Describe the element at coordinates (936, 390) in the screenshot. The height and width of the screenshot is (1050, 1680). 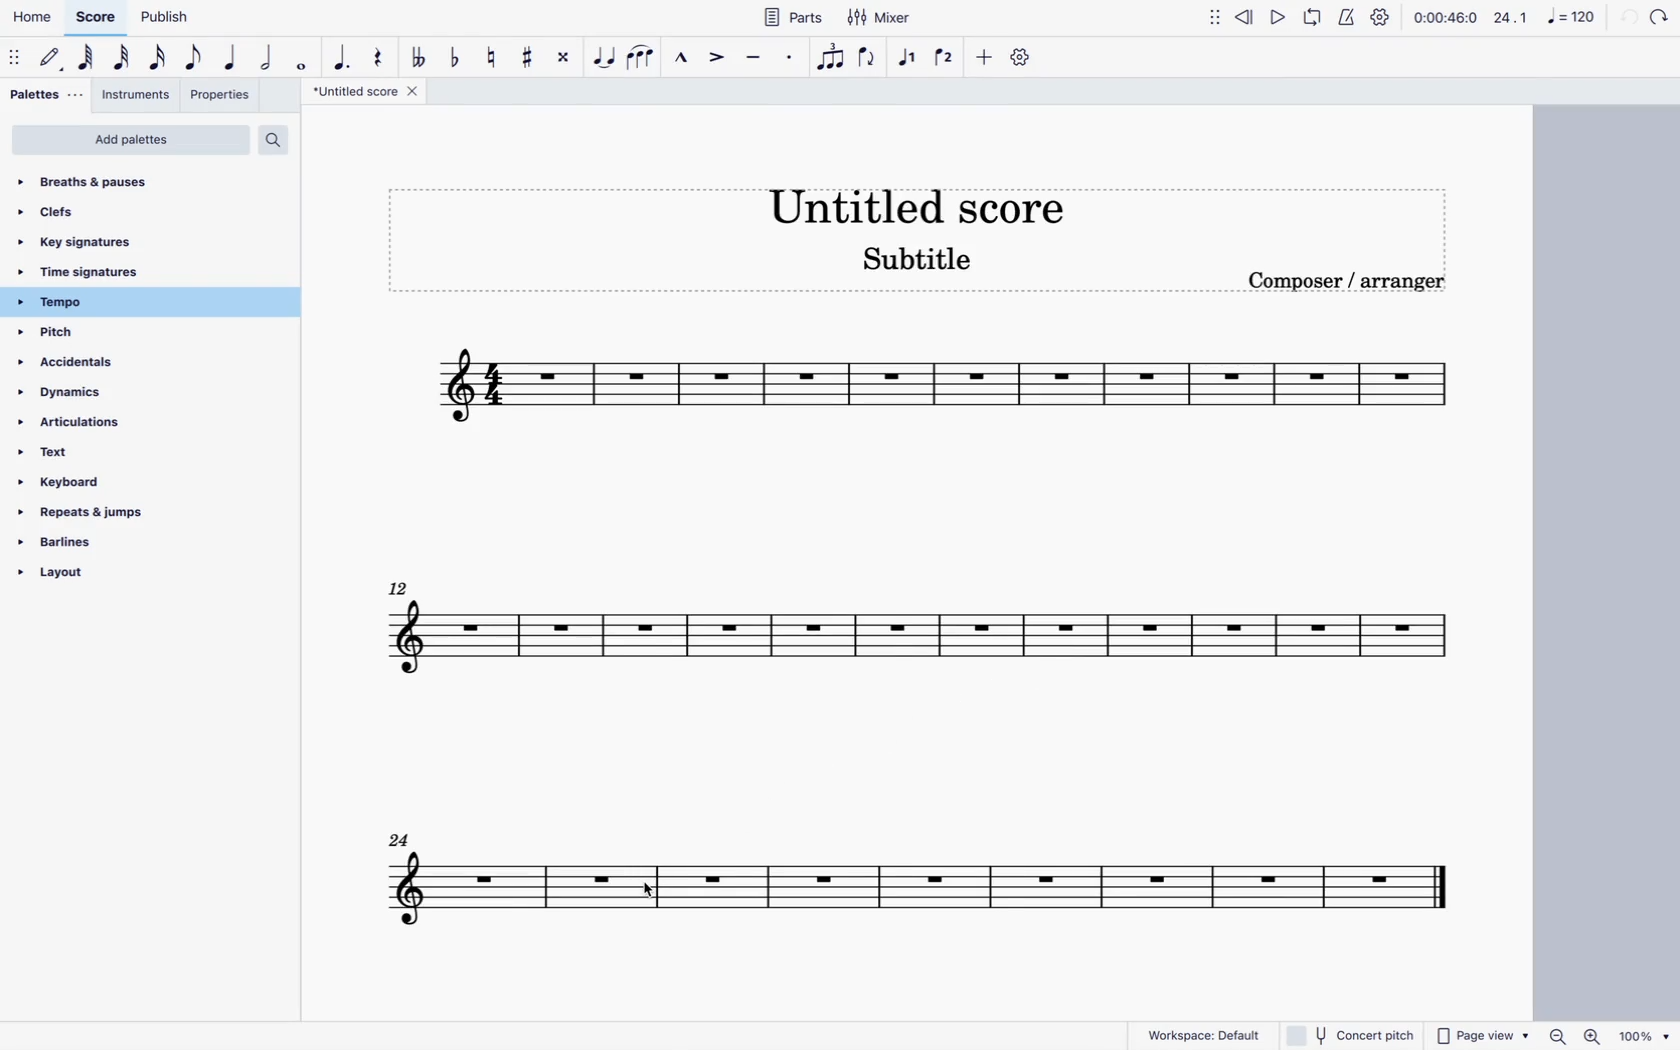
I see `score` at that location.